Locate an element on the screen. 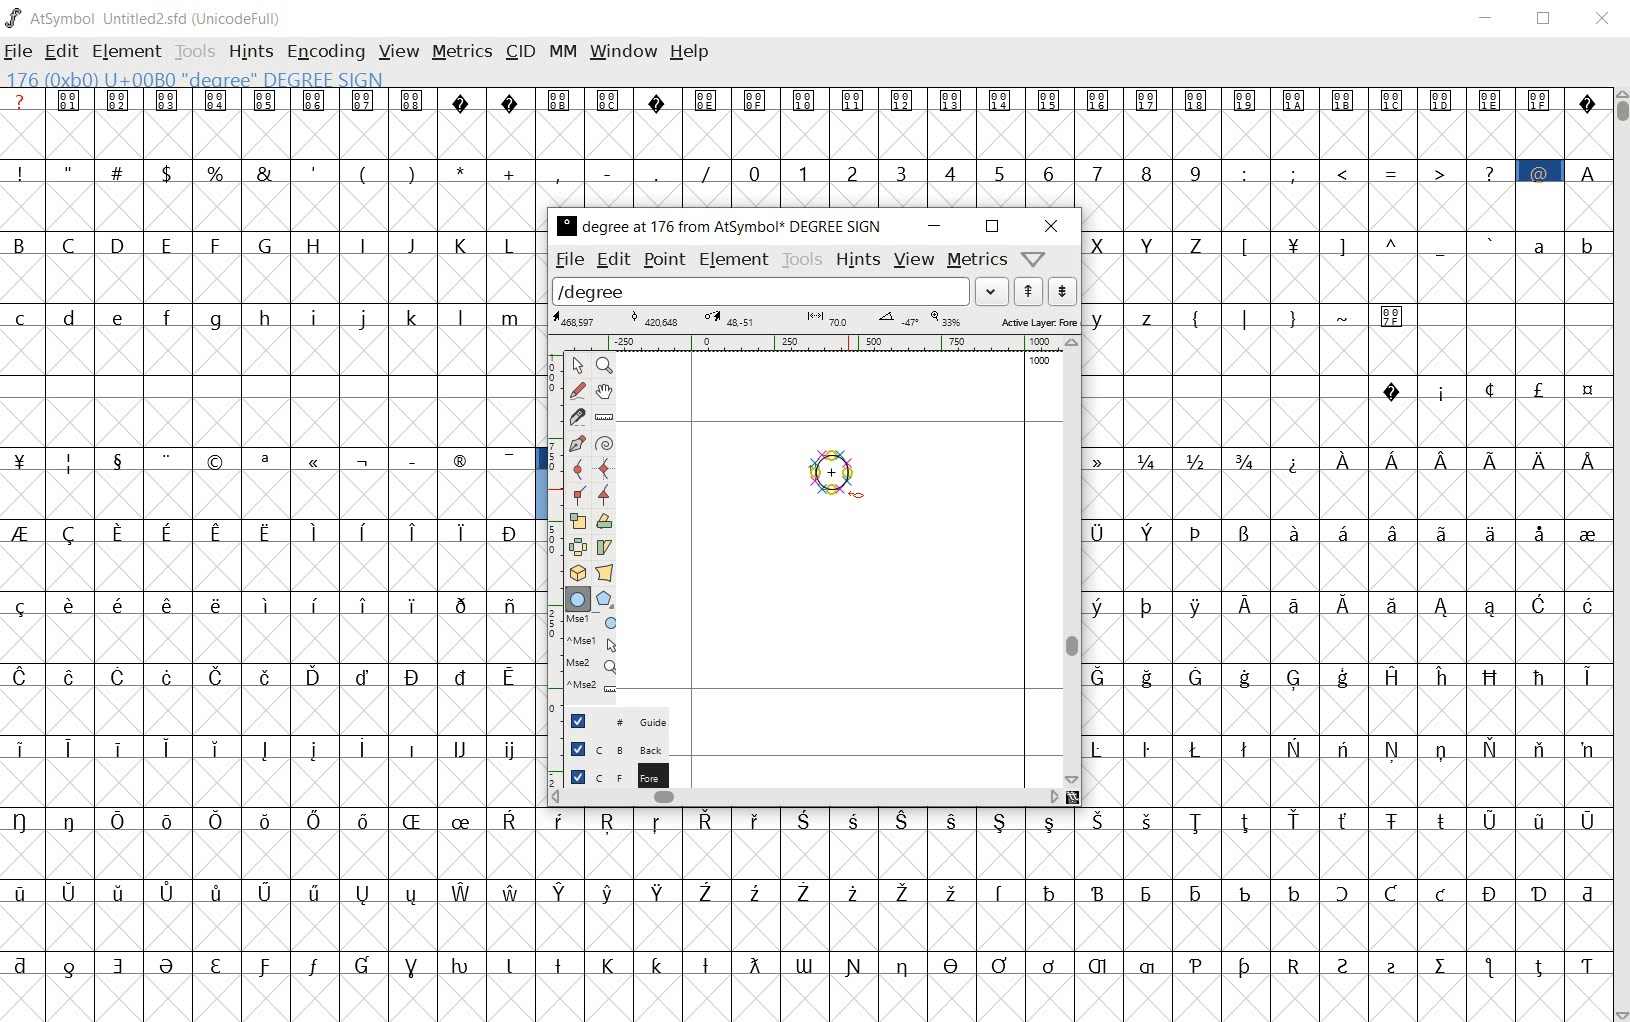  special letters is located at coordinates (806, 962).